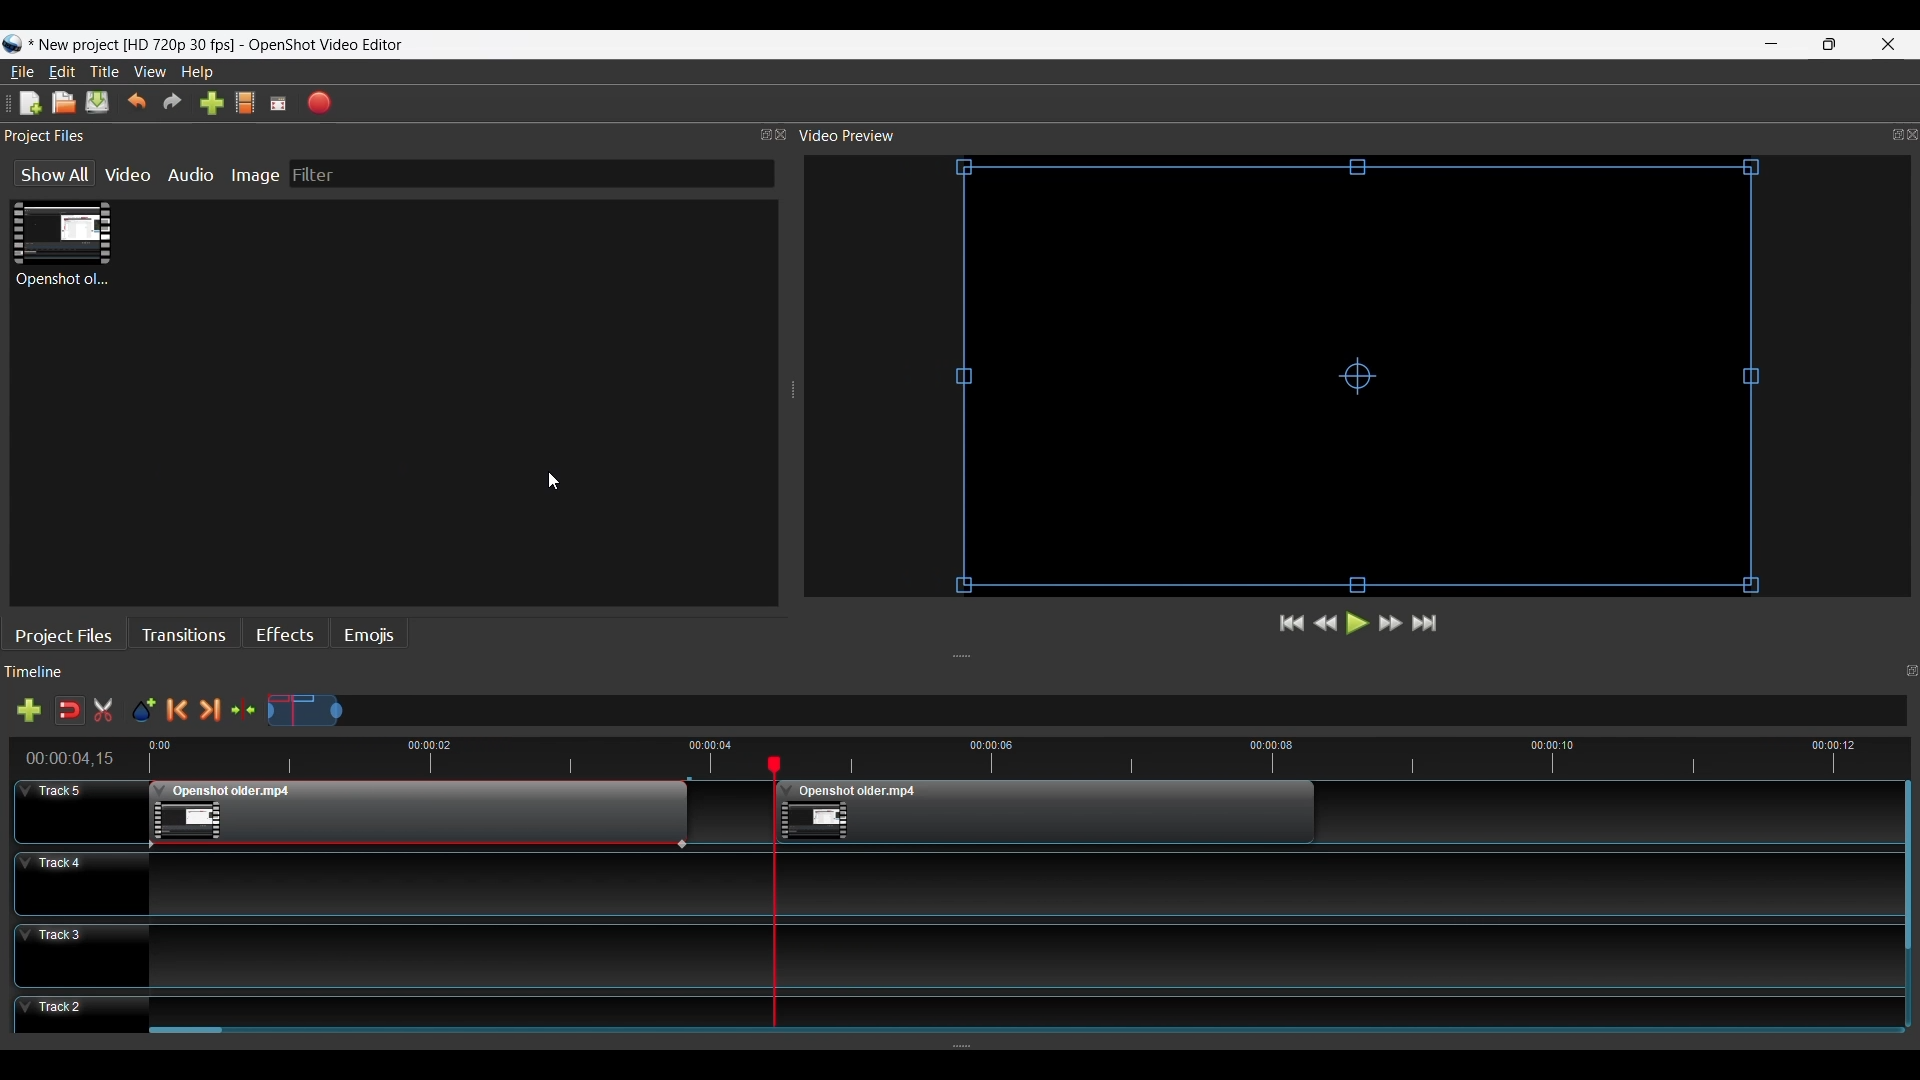 Image resolution: width=1920 pixels, height=1080 pixels. I want to click on Track Panel, so click(1016, 1008).